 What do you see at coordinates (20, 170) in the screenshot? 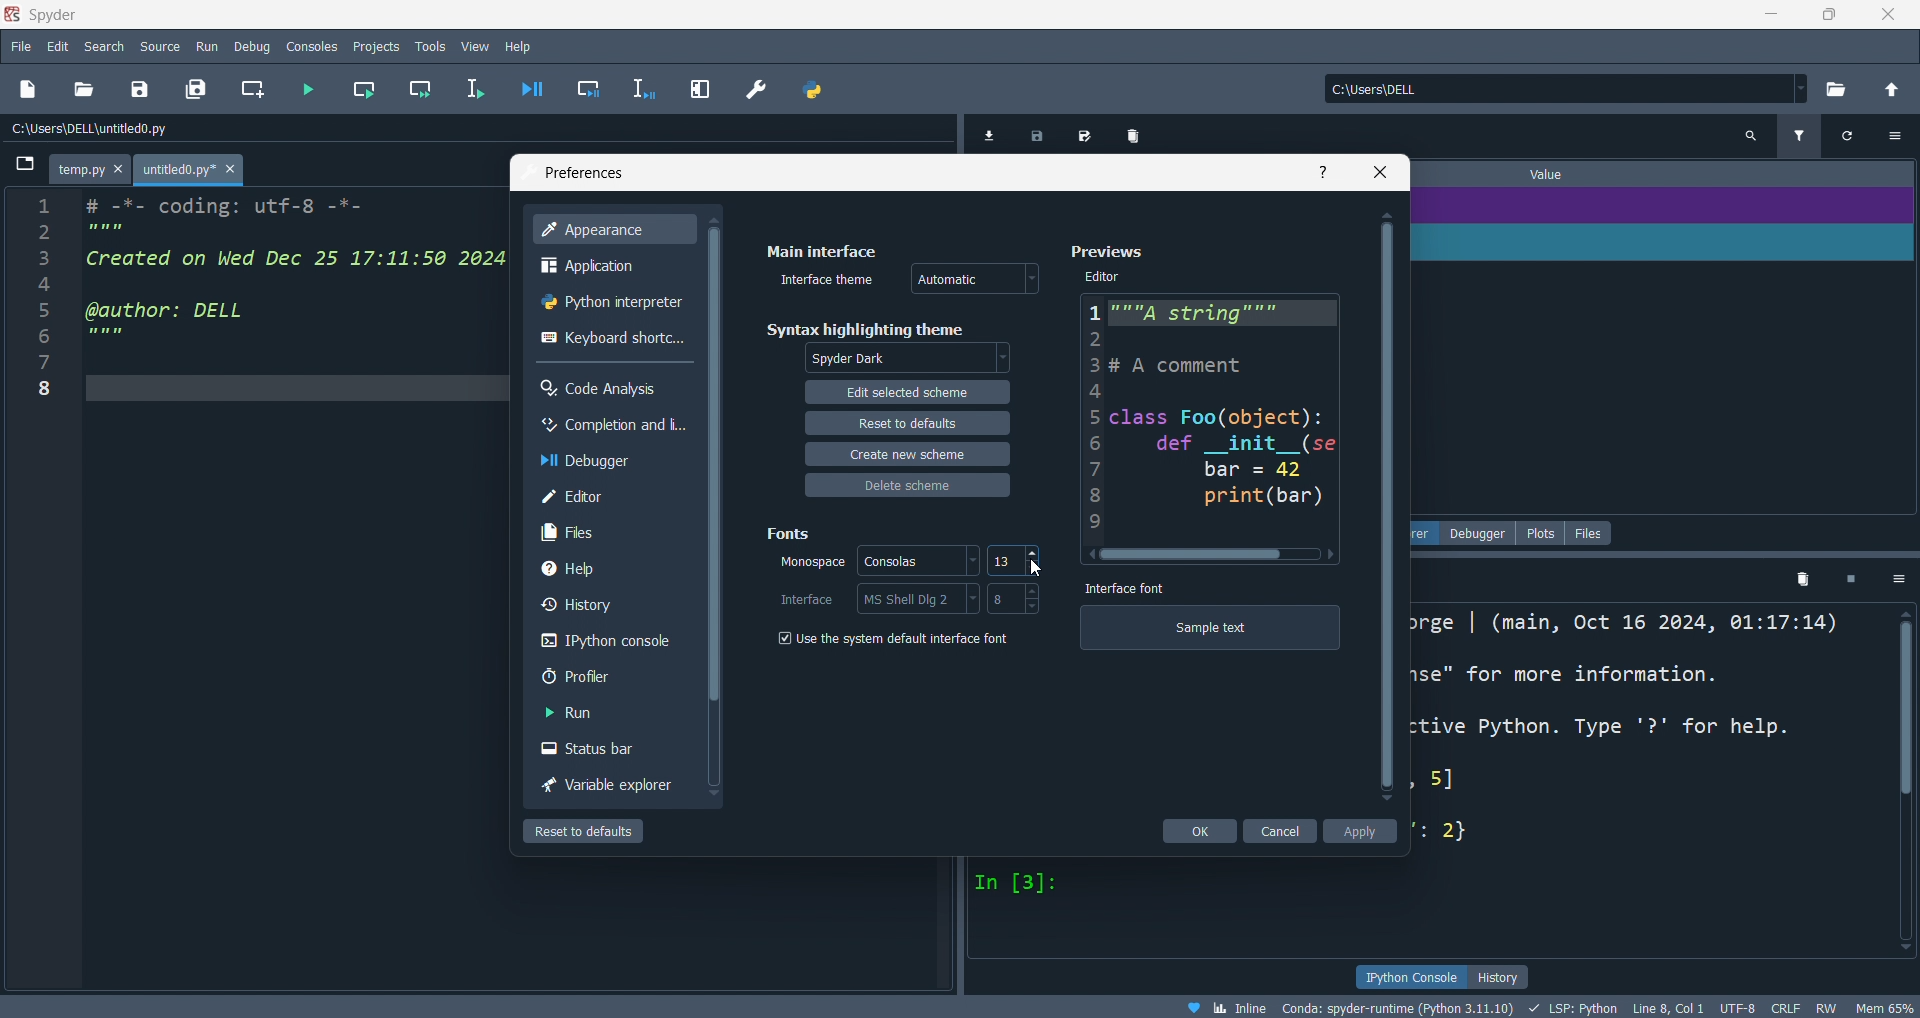
I see `browse tabs` at bounding box center [20, 170].